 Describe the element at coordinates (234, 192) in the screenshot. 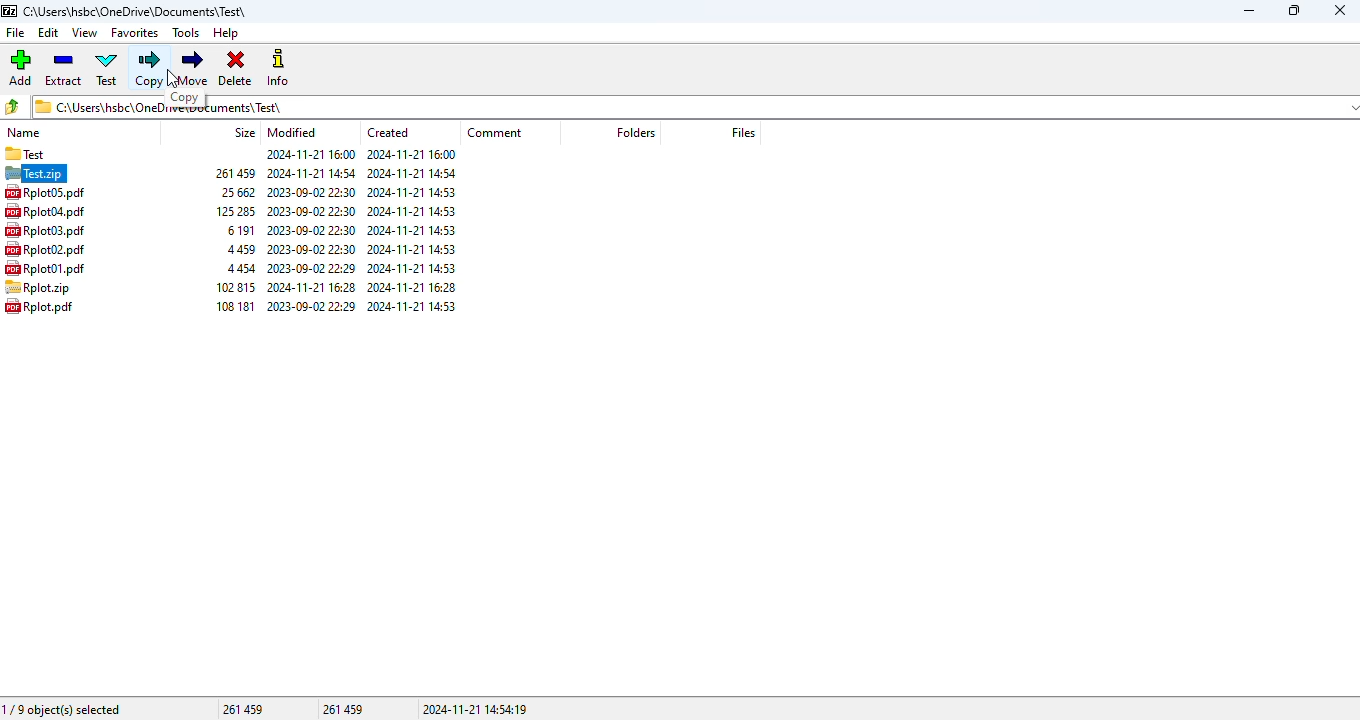

I see `size` at that location.